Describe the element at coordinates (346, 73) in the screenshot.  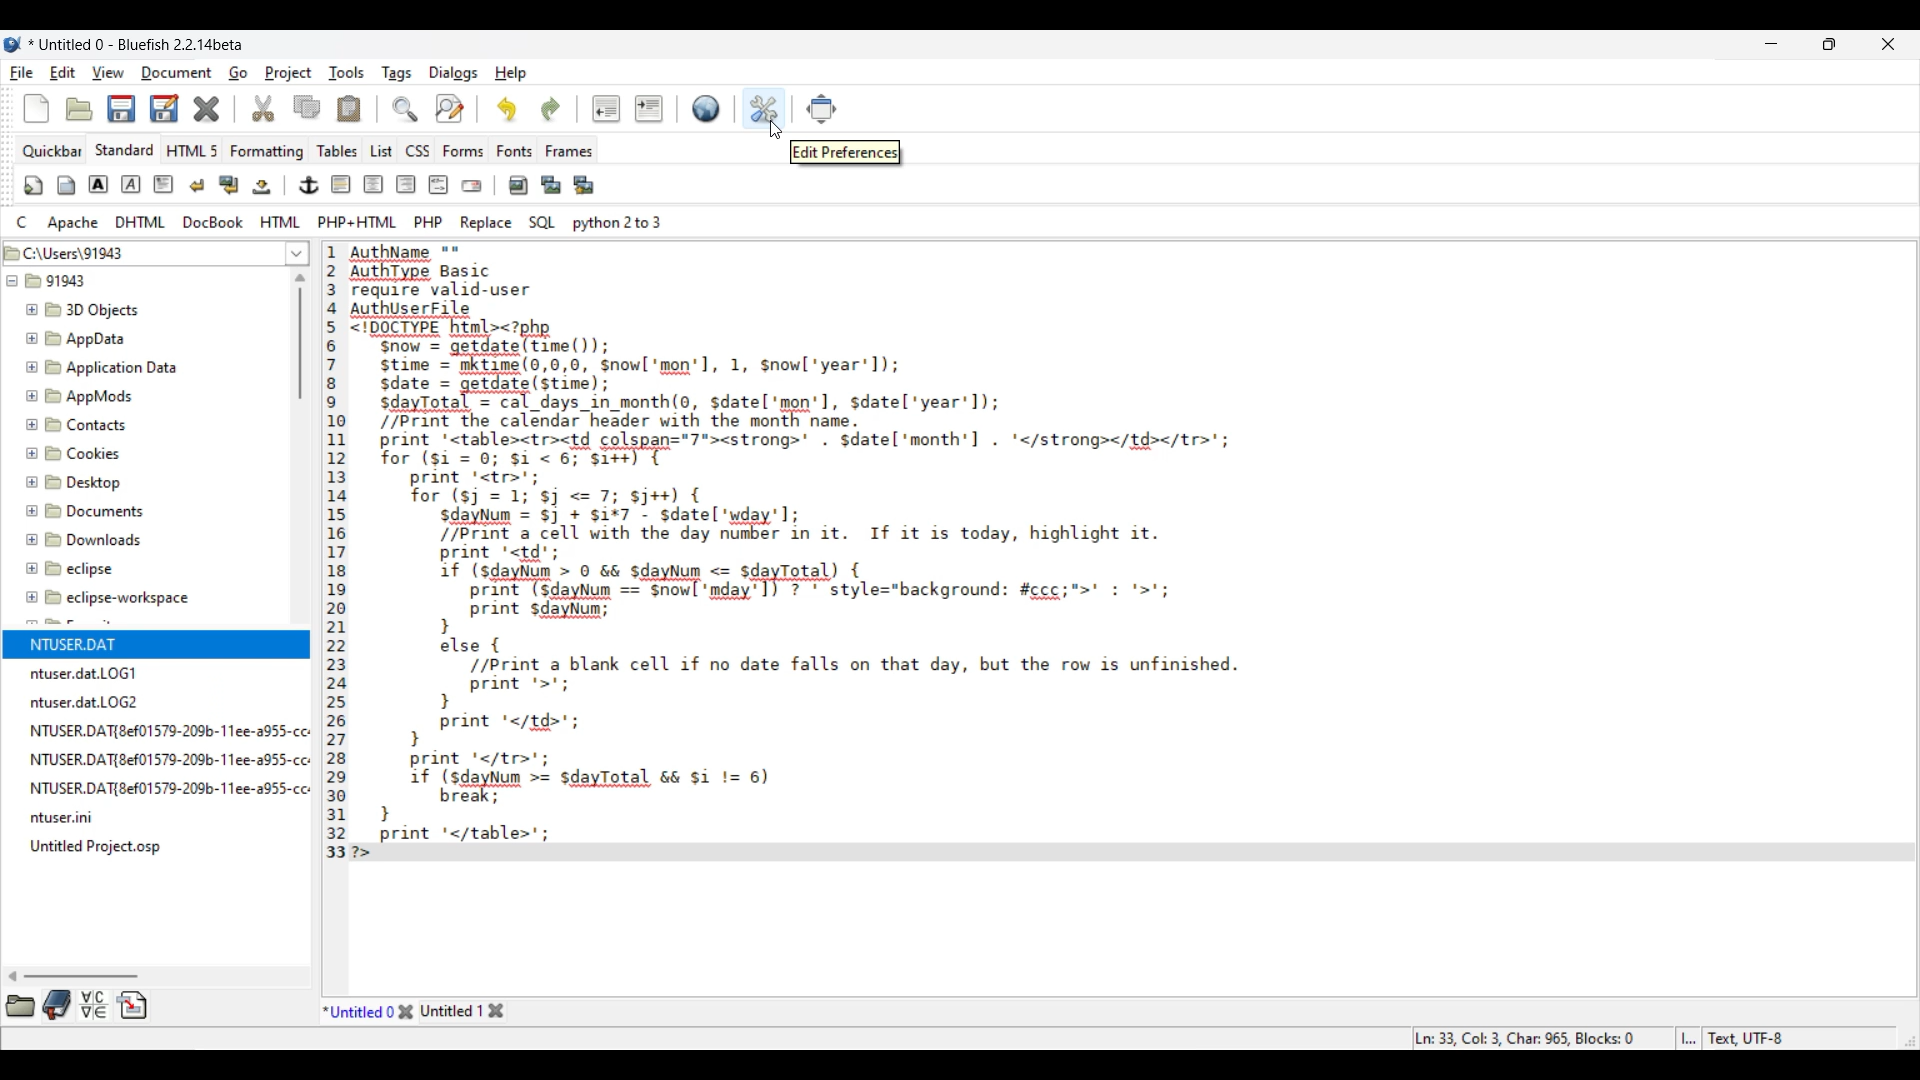
I see `Tools menu` at that location.